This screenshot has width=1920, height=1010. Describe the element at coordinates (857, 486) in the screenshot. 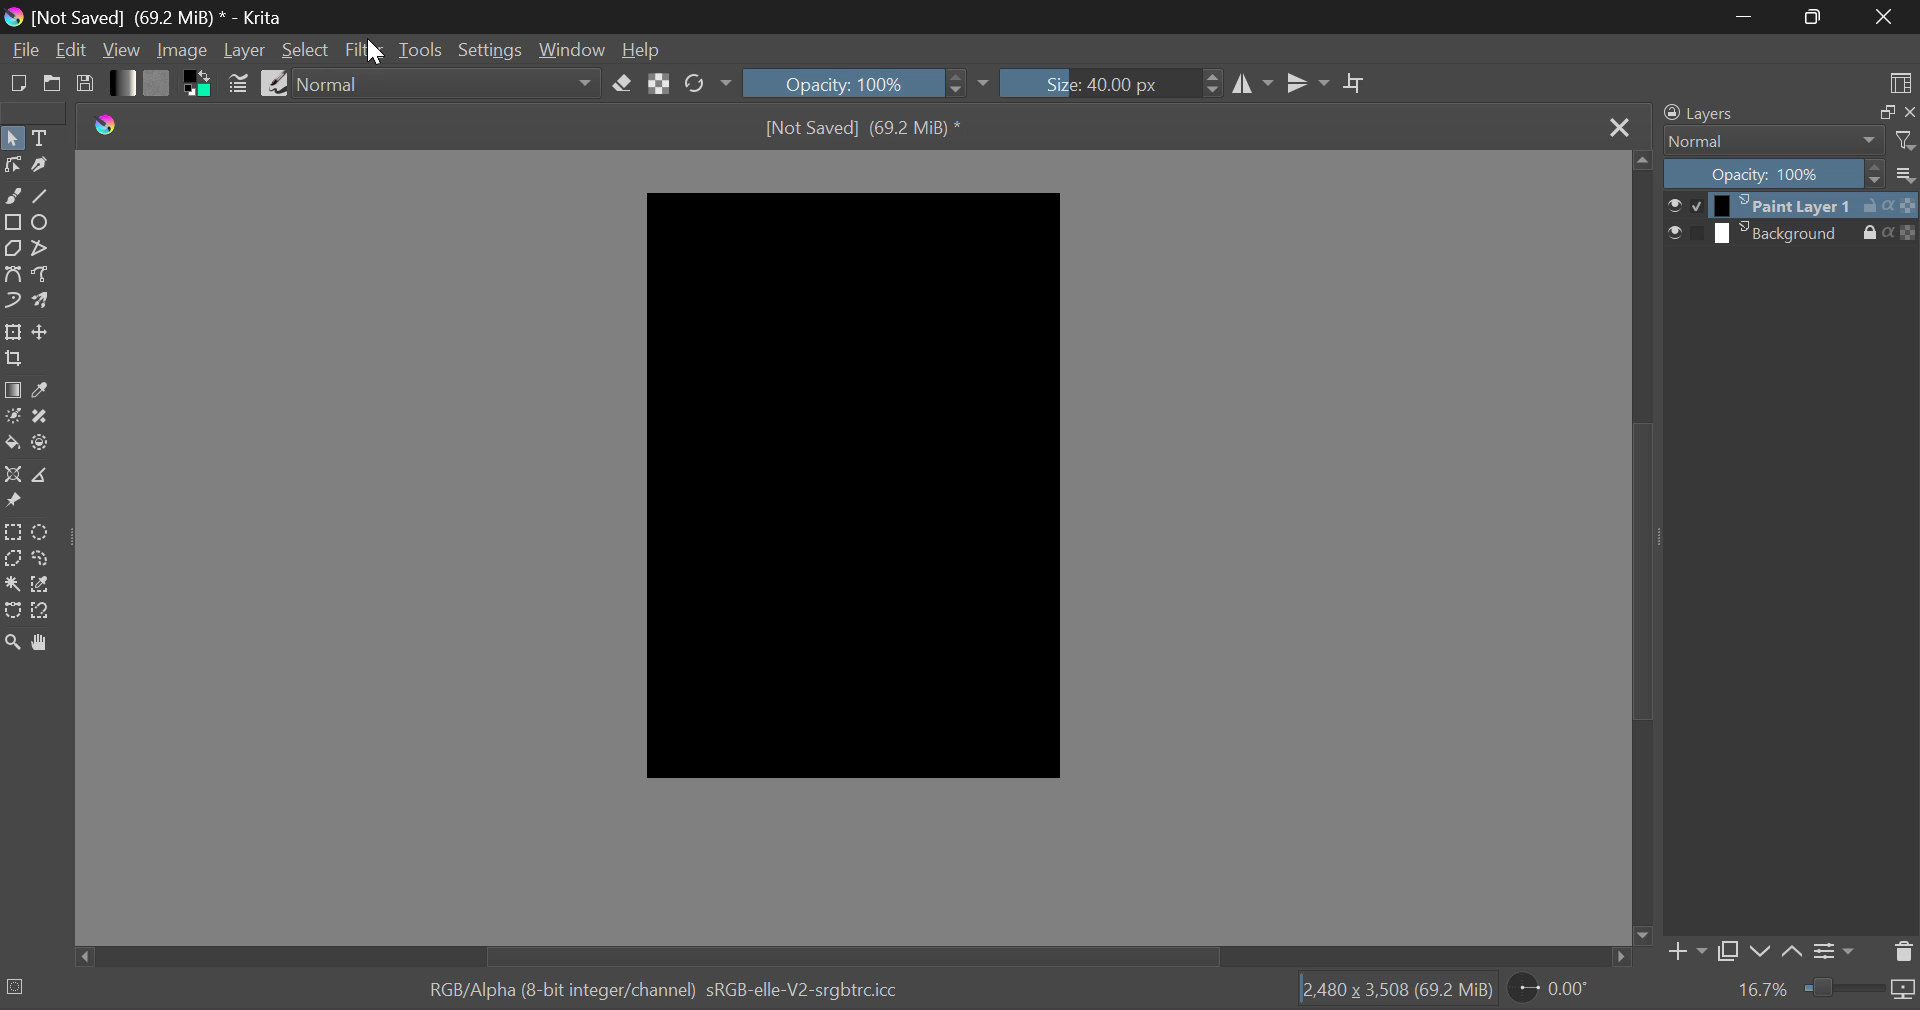

I see `Workspace with Black Background Set` at that location.